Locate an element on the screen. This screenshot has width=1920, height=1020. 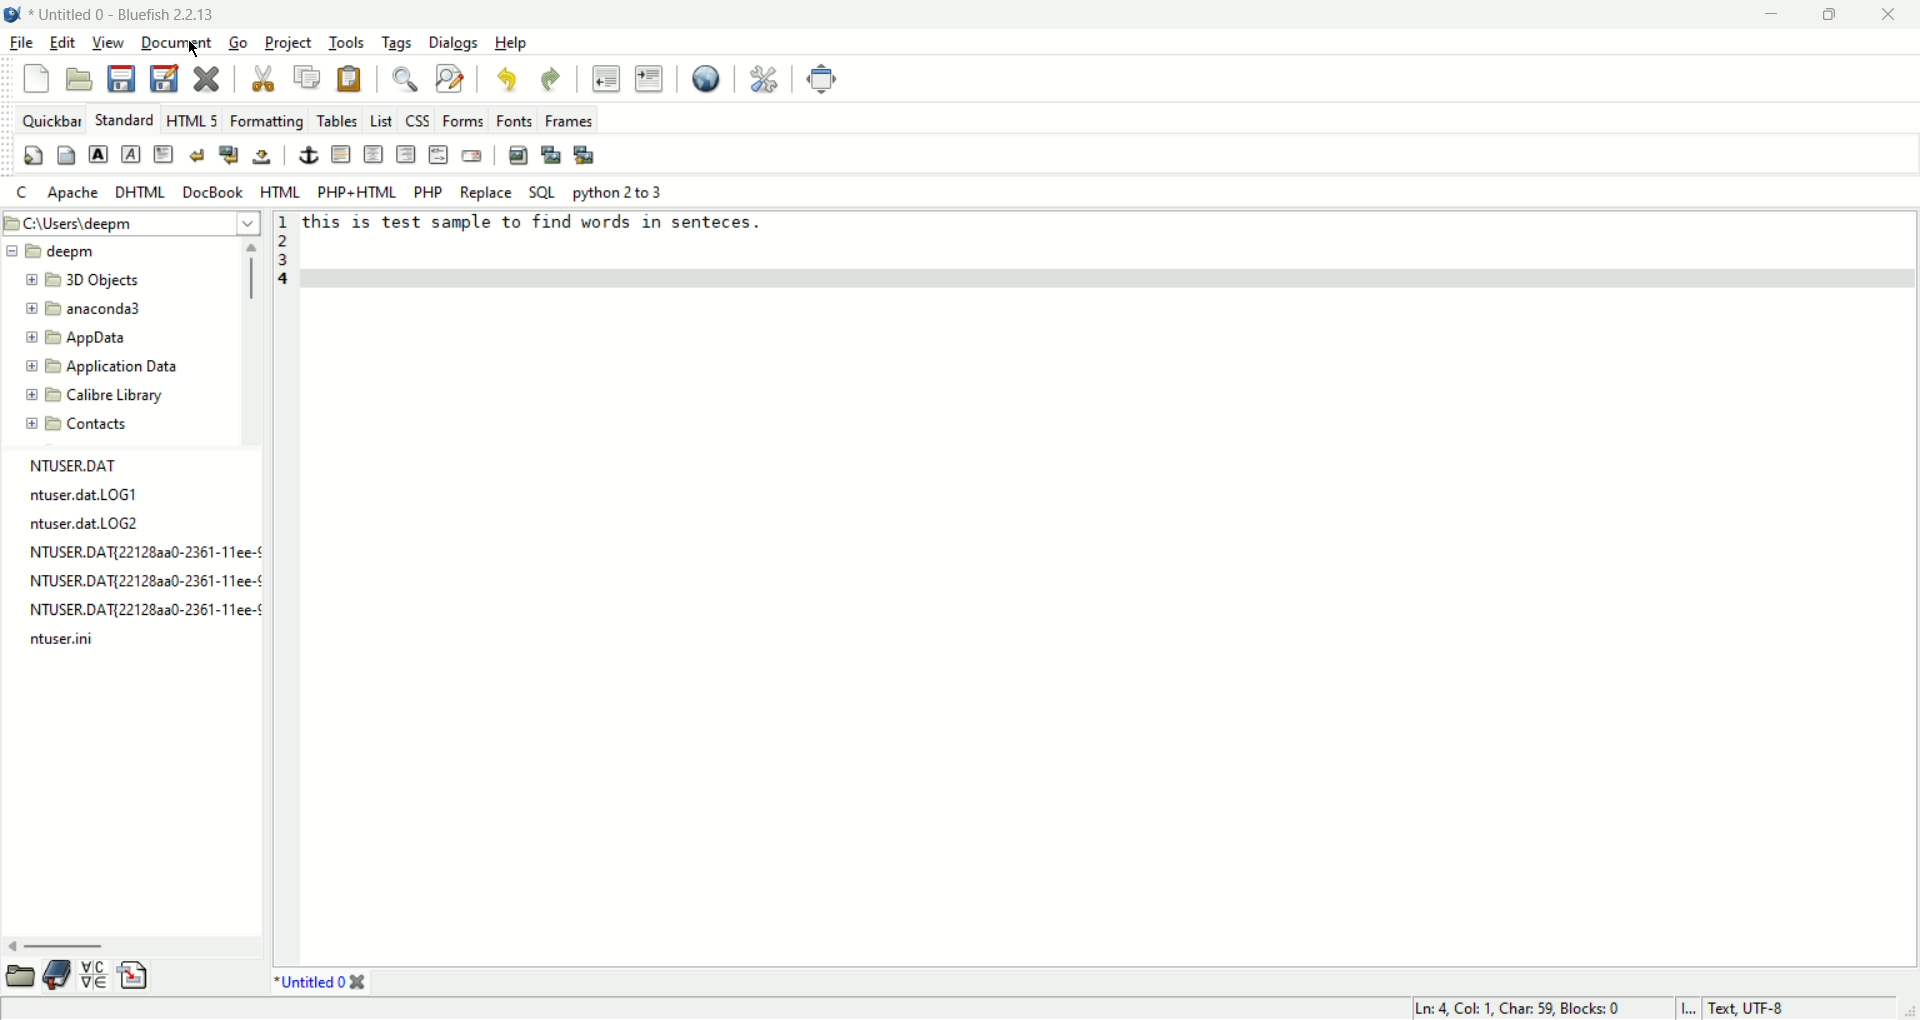
cut is located at coordinates (264, 79).